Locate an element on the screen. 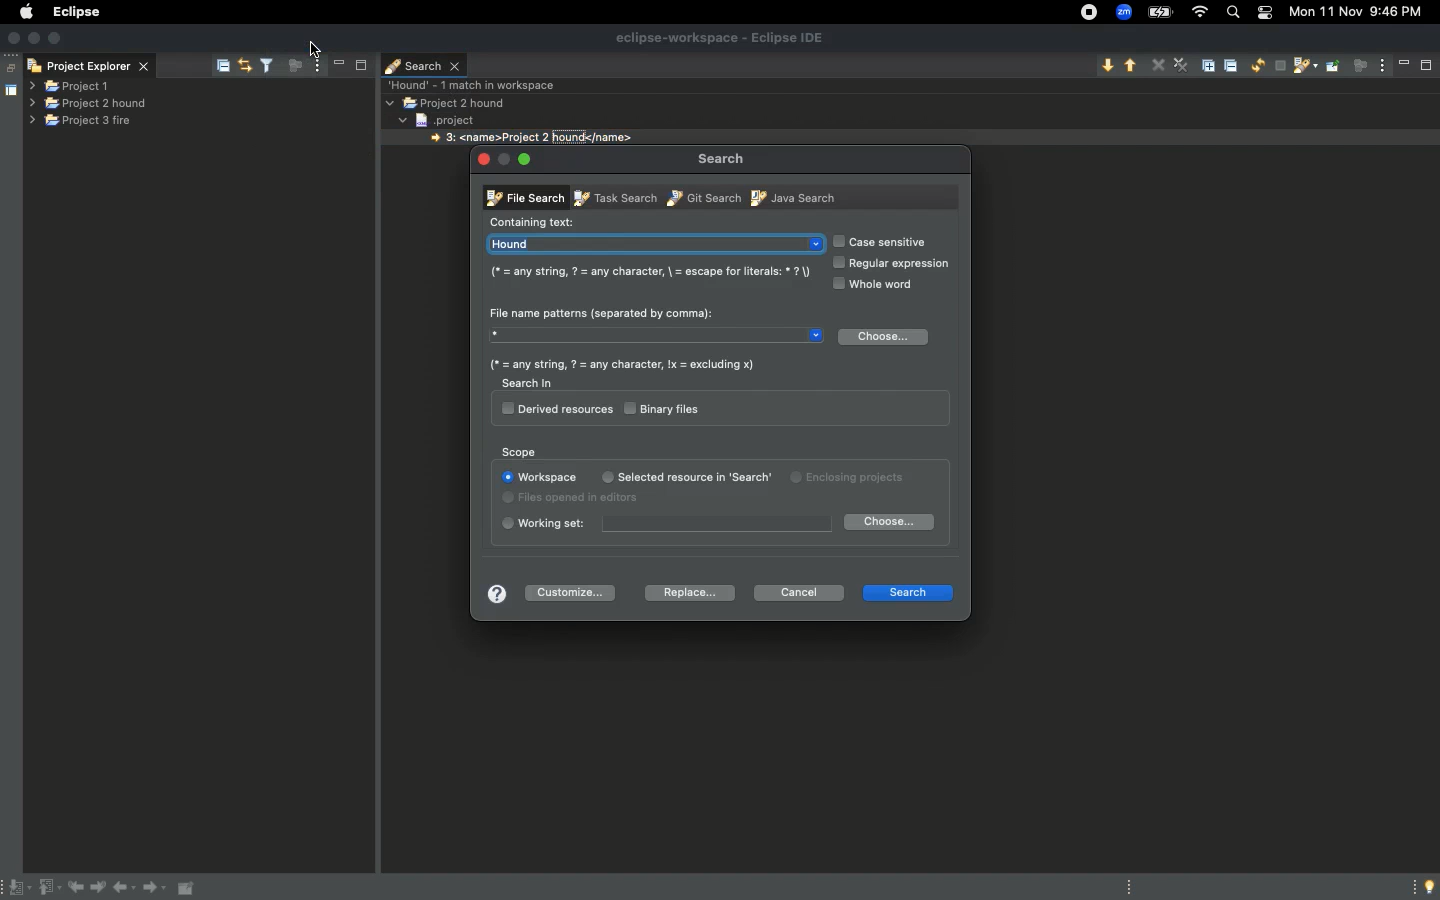 Image resolution: width=1440 pixels, height=900 pixels. Pin editor is located at coordinates (188, 888).